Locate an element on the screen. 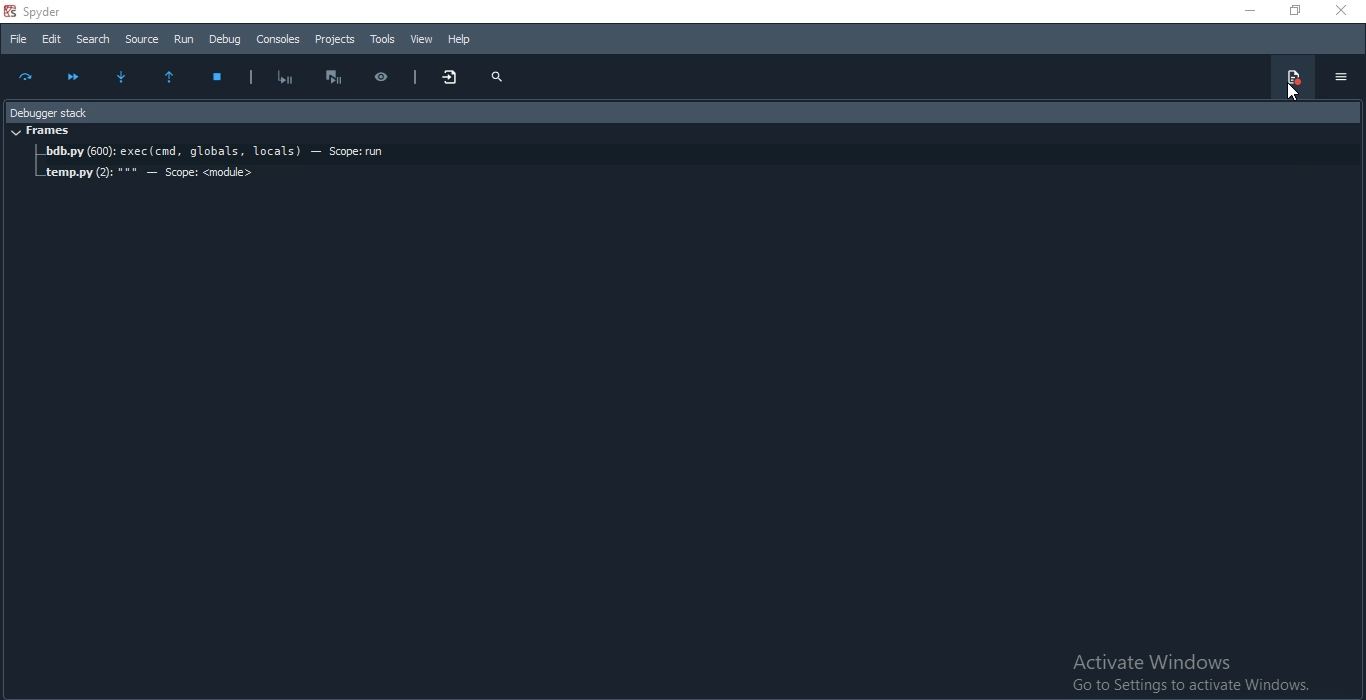  Step into function or method is located at coordinates (126, 78).